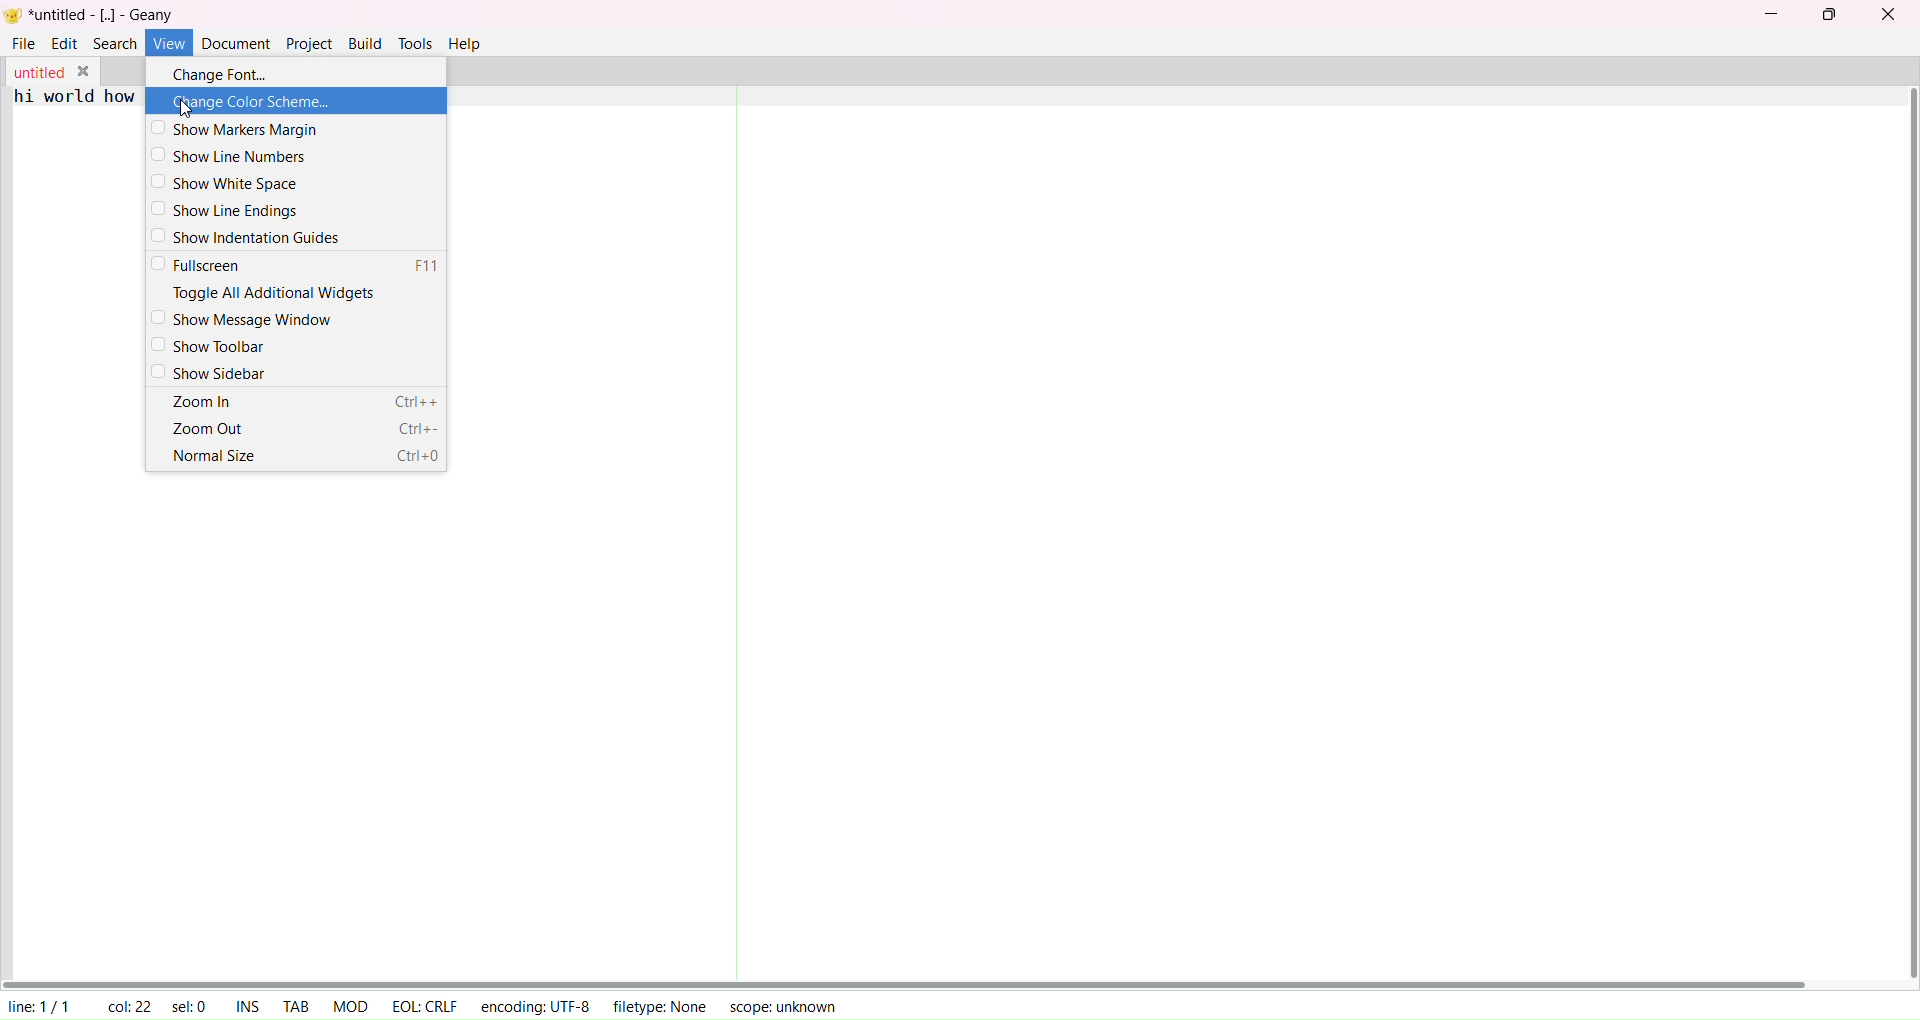  What do you see at coordinates (307, 406) in the screenshot?
I see `zoom in` at bounding box center [307, 406].